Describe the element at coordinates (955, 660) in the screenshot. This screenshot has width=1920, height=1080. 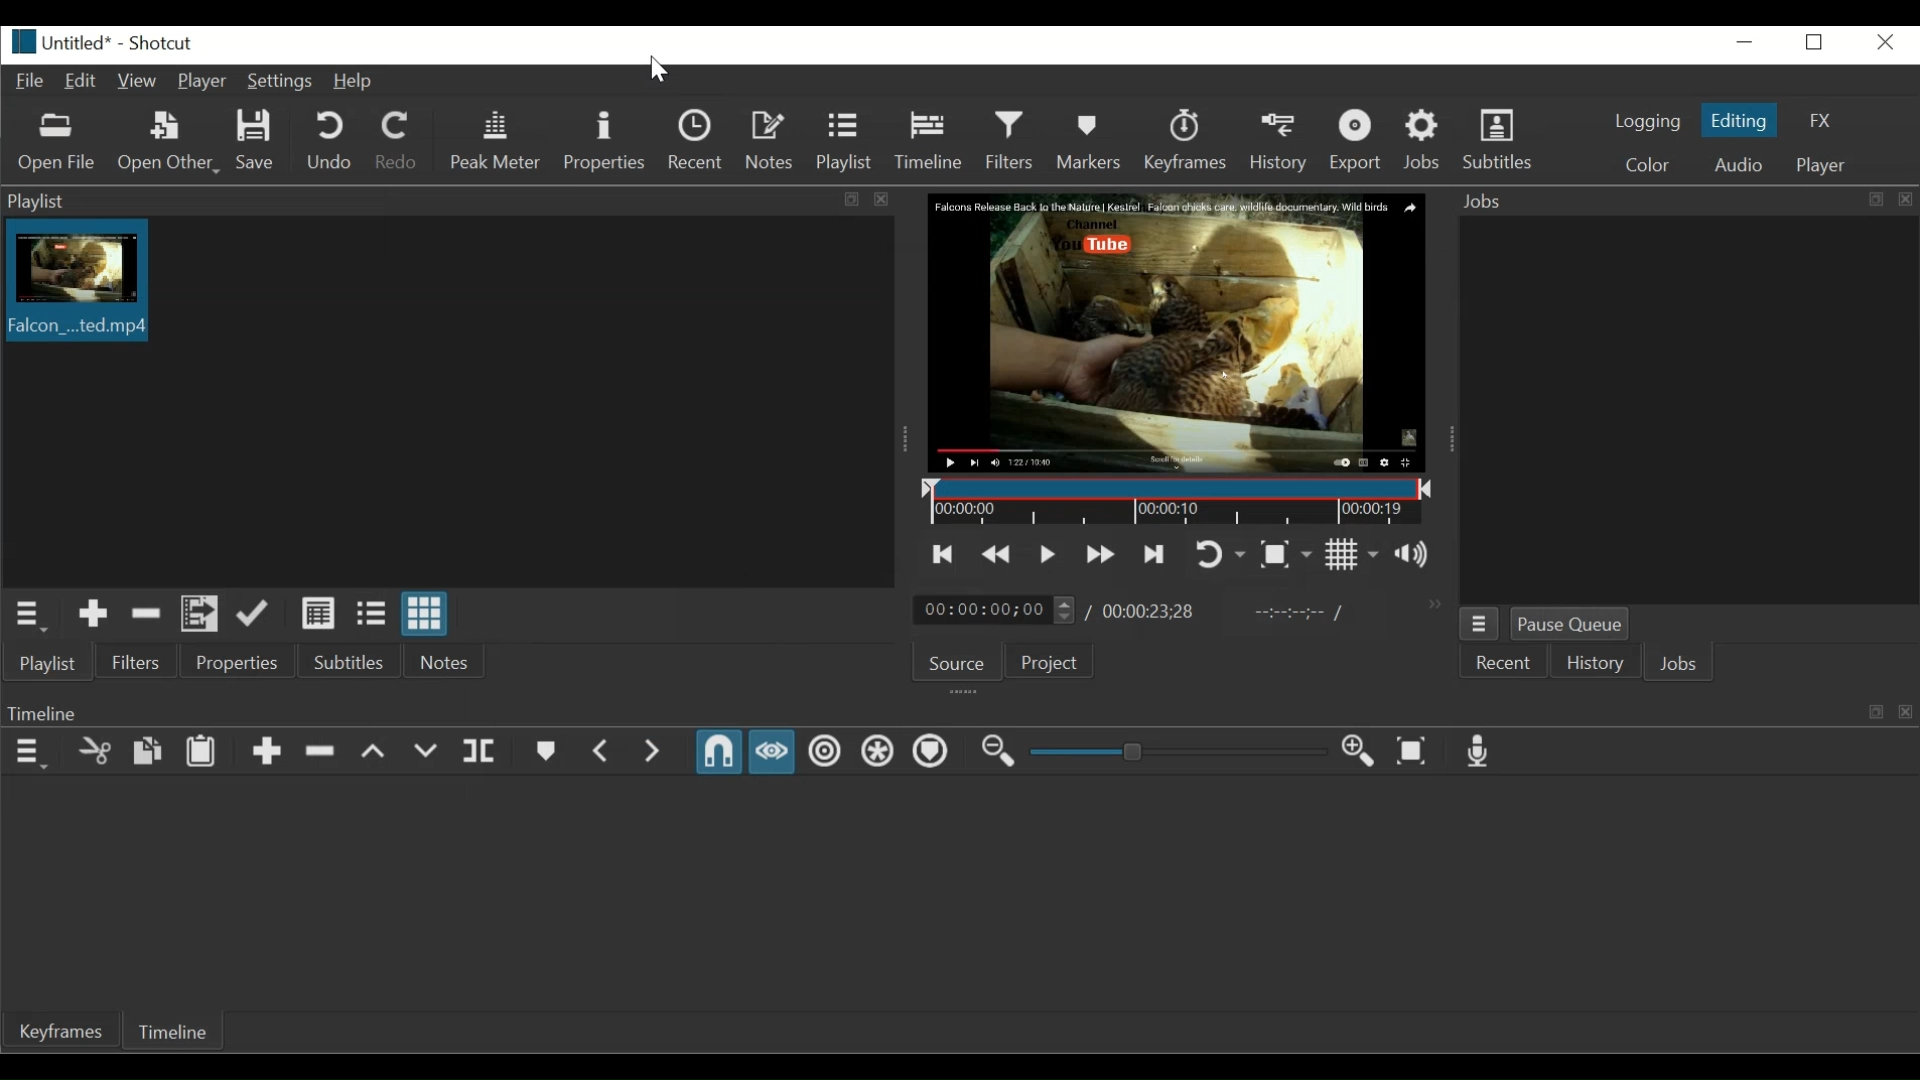
I see `Source` at that location.